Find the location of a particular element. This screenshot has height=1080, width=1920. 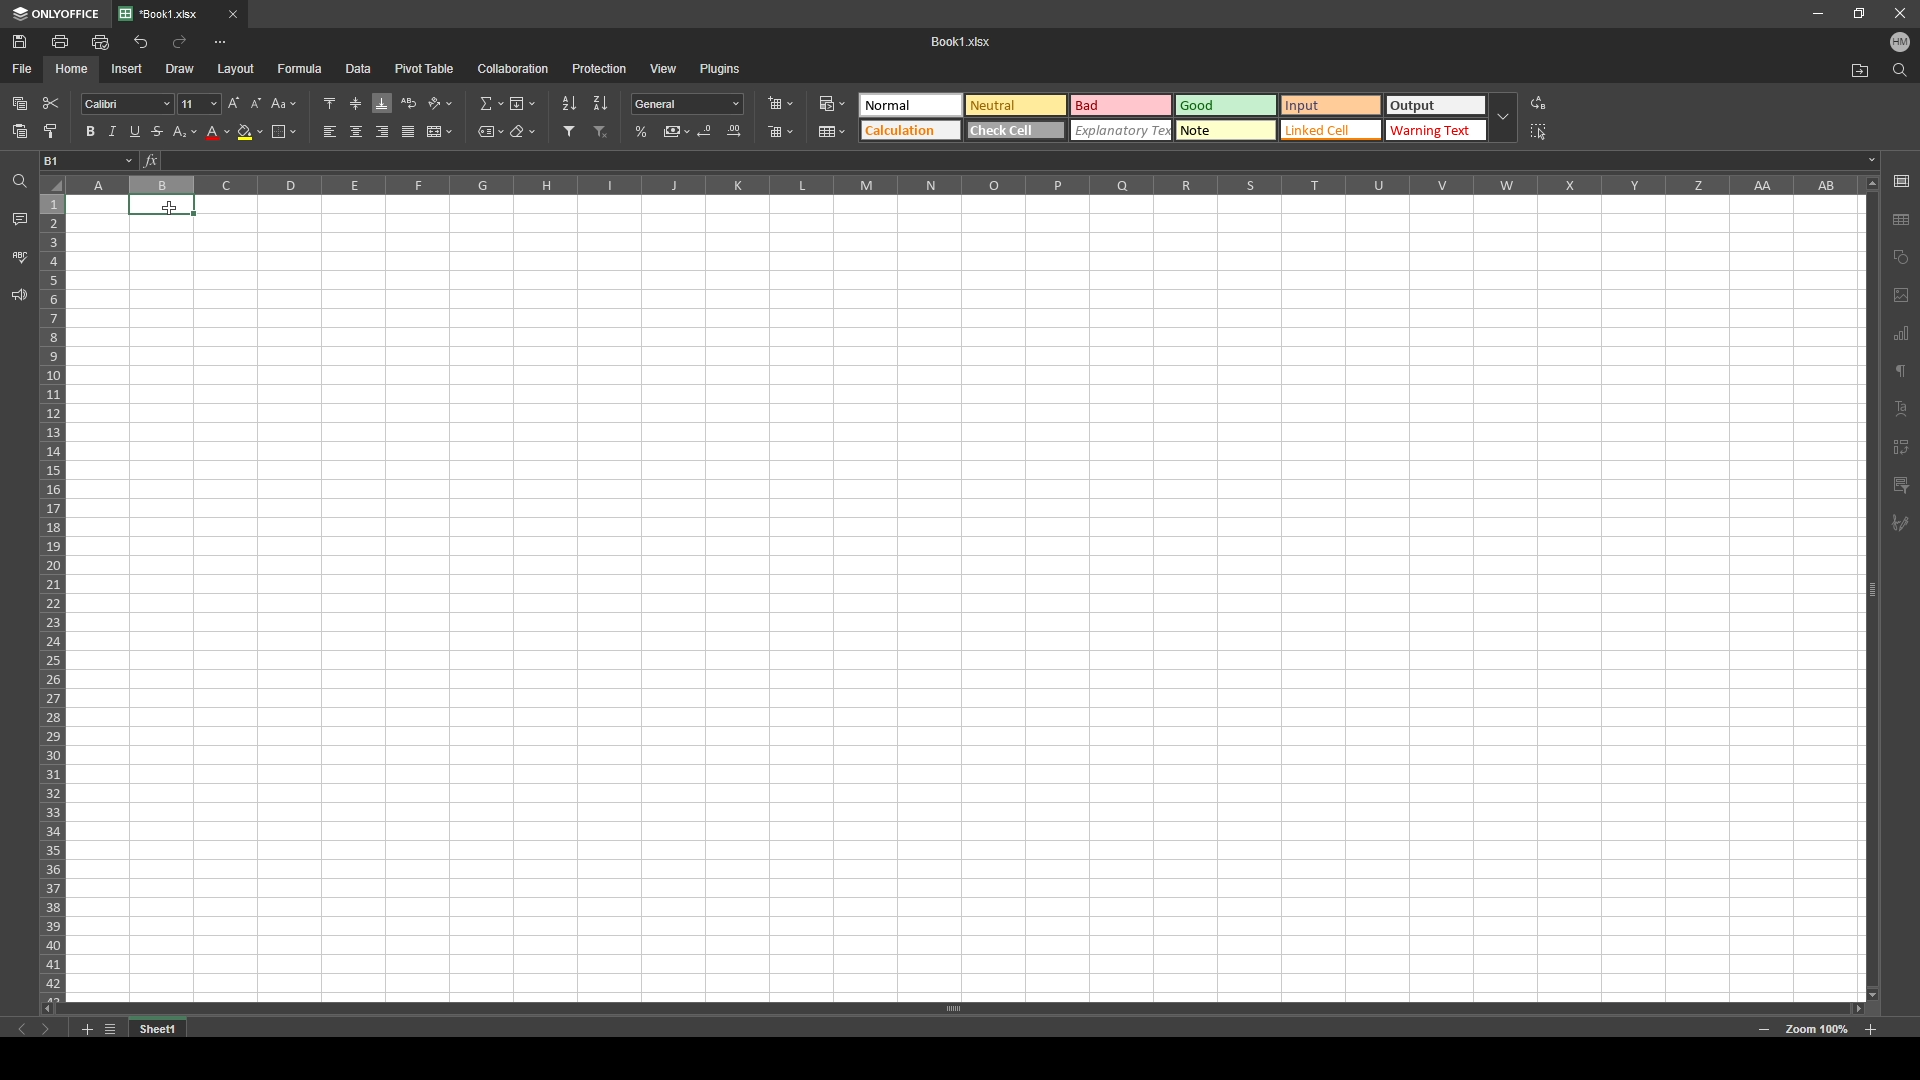

save is located at coordinates (19, 41).